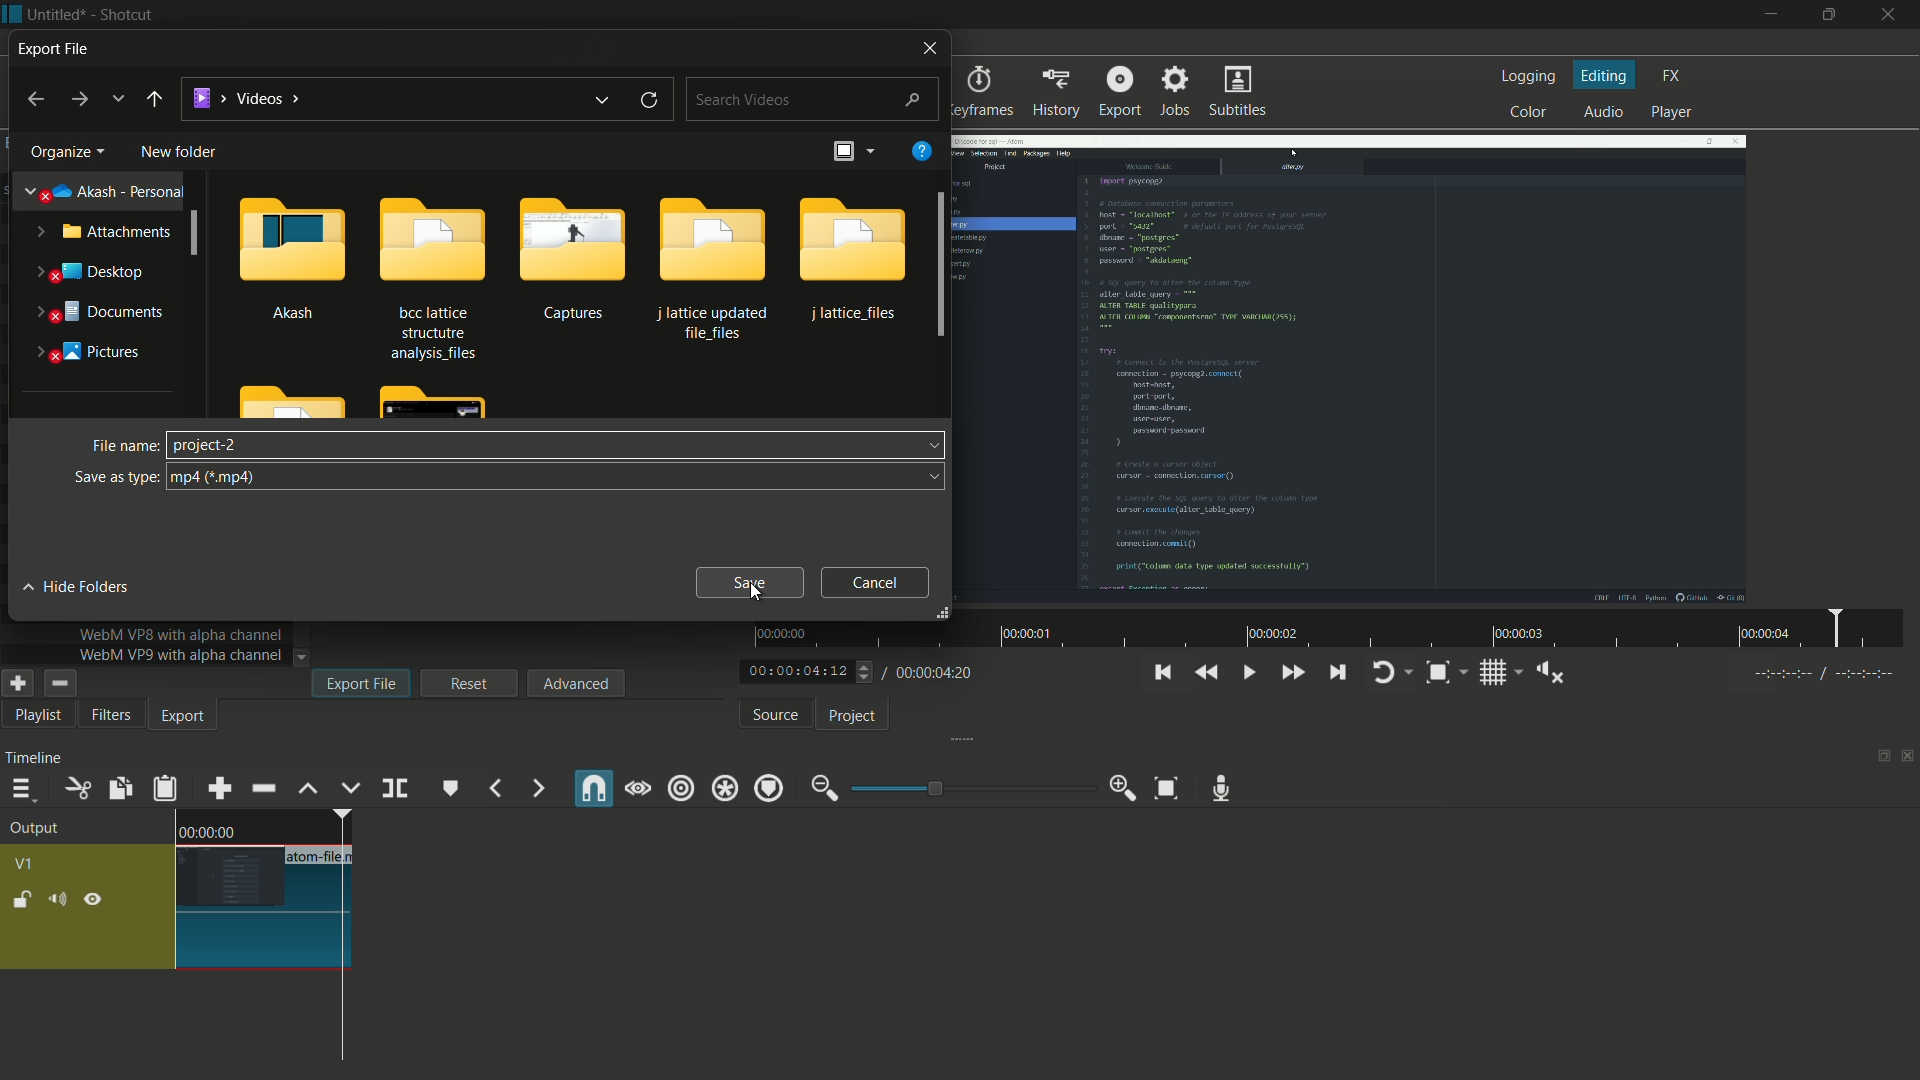  What do you see at coordinates (68, 48) in the screenshot?
I see `export` at bounding box center [68, 48].